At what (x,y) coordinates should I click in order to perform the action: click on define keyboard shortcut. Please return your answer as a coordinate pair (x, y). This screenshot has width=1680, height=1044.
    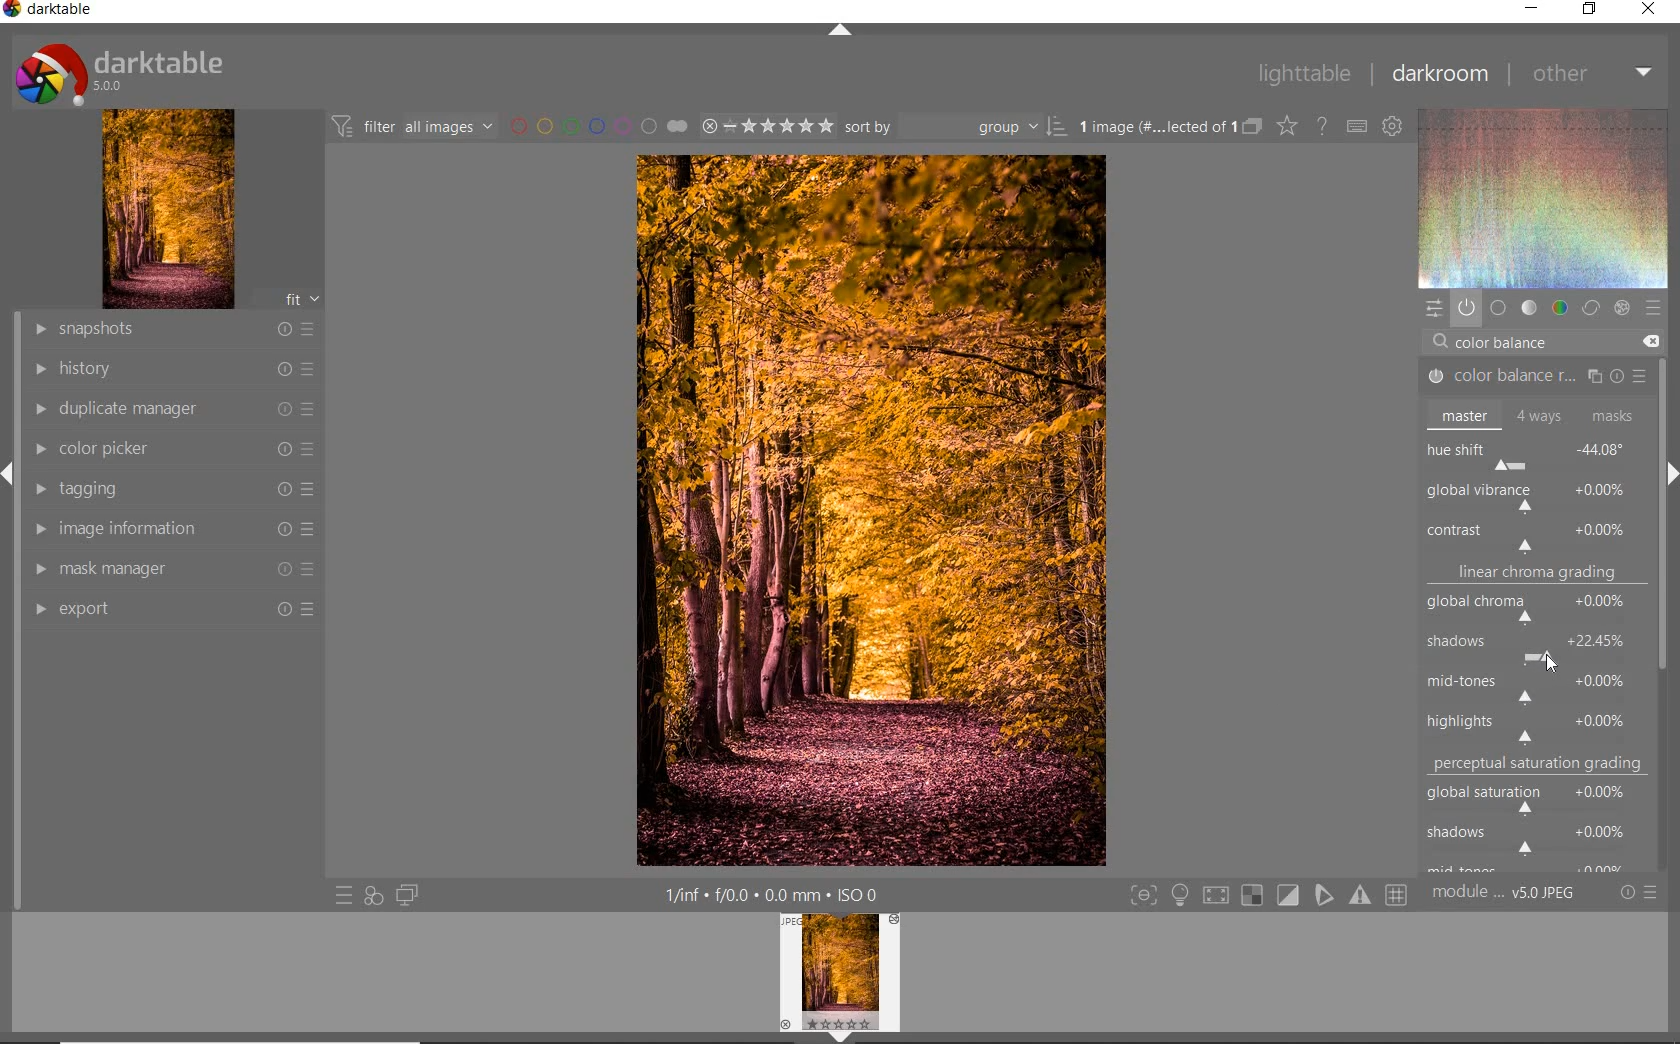
    Looking at the image, I should click on (1357, 127).